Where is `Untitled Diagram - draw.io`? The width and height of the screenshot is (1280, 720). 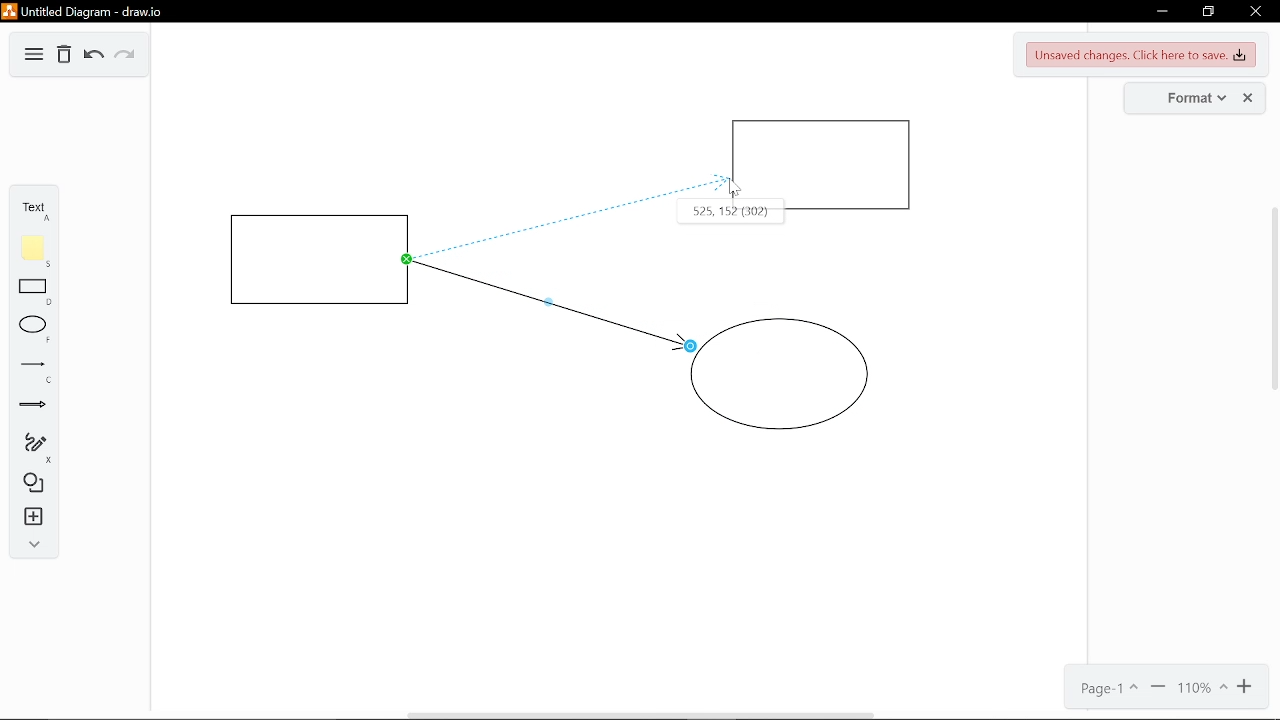
Untitled Diagram - draw.io is located at coordinates (86, 12).